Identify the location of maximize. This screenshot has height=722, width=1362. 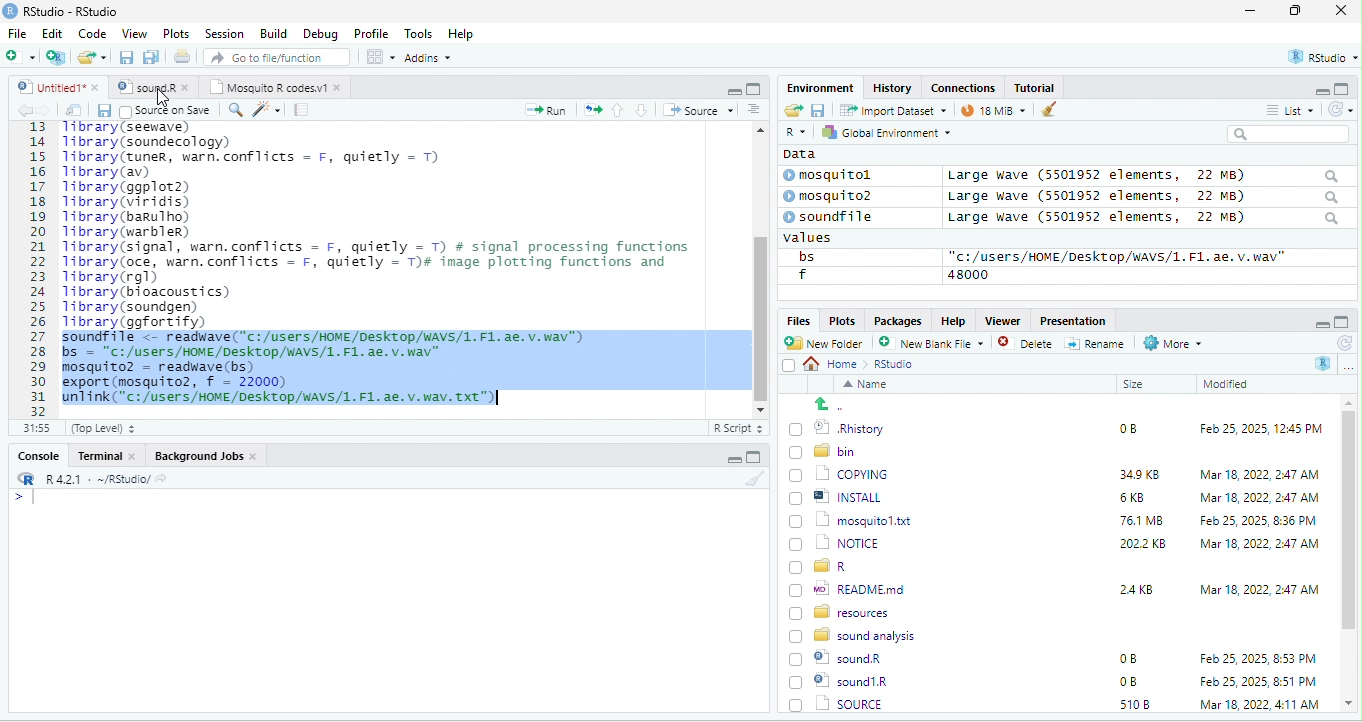
(753, 88).